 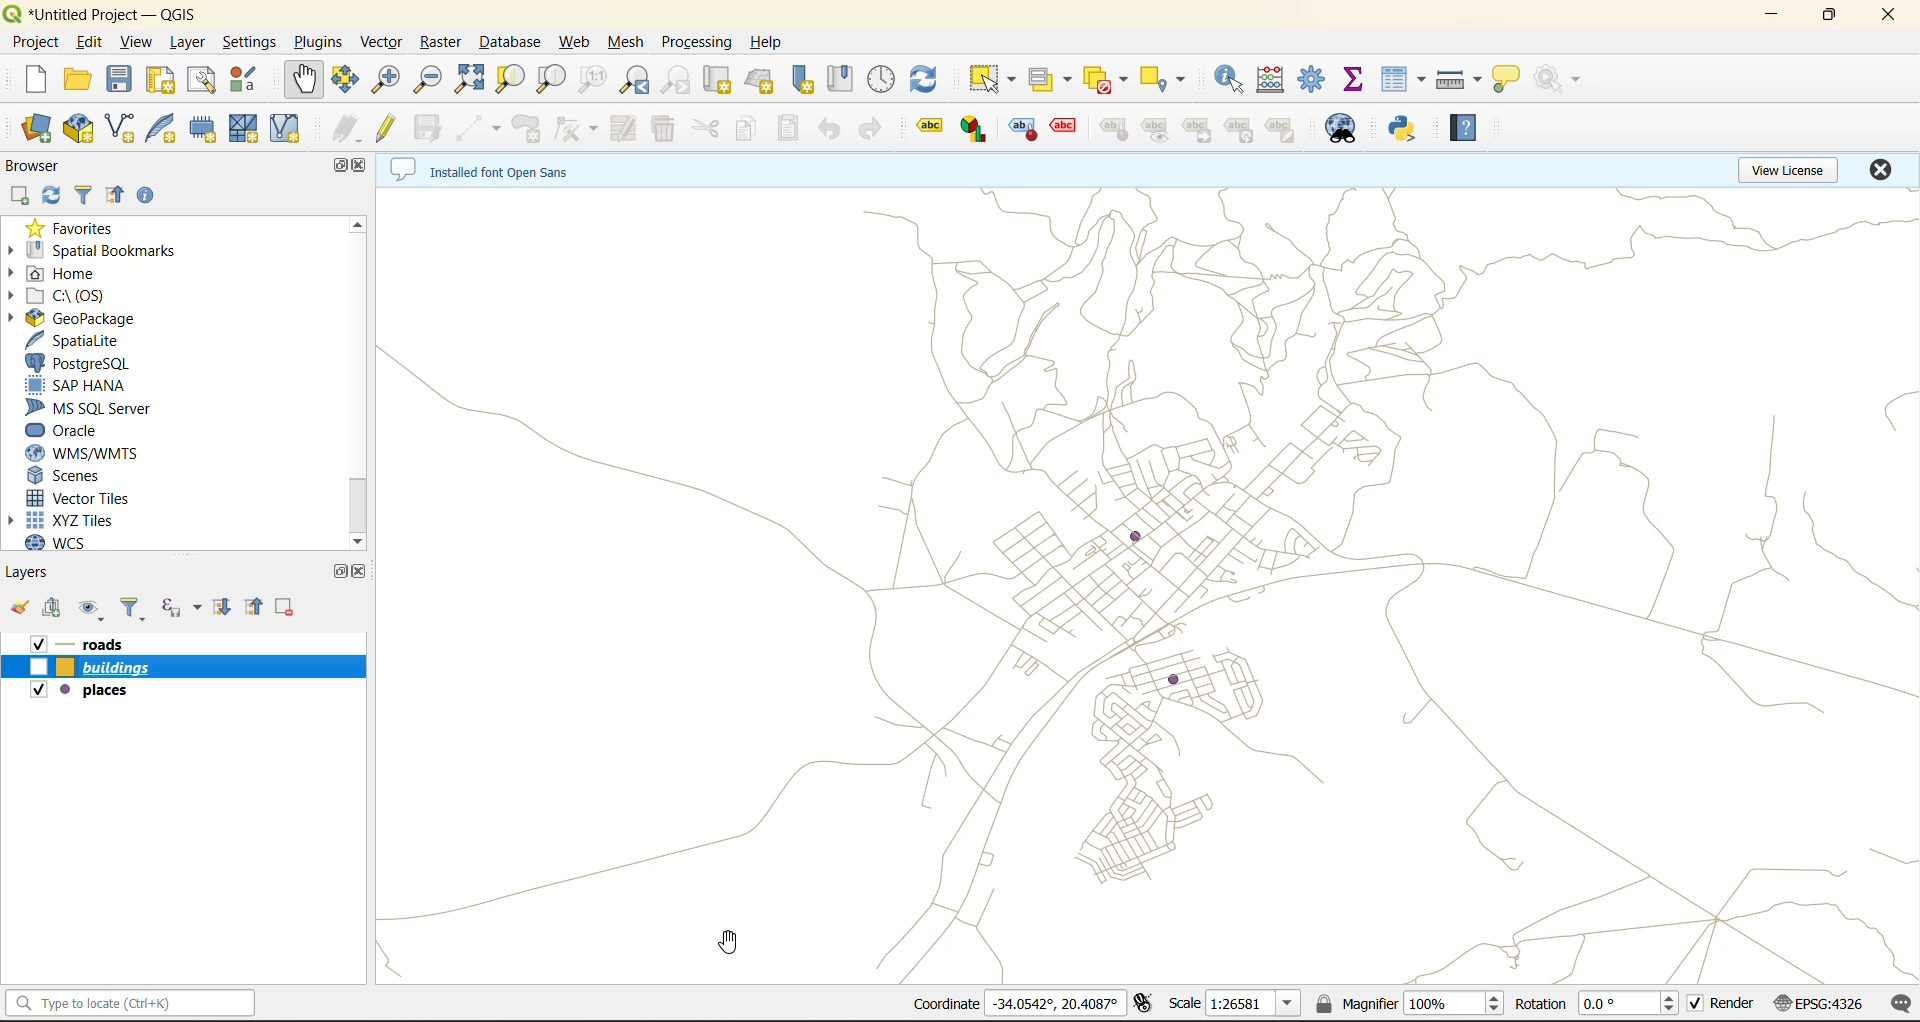 I want to click on add polygon, so click(x=533, y=129).